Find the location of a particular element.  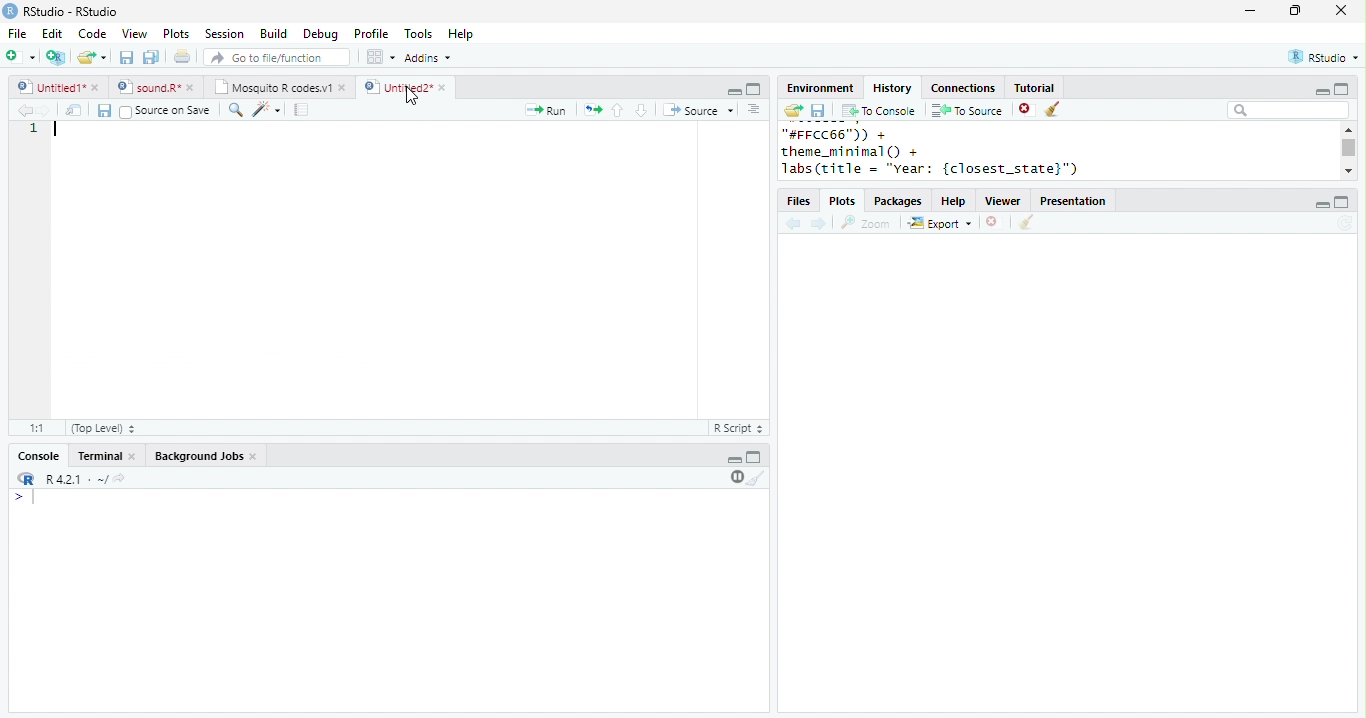

R Script is located at coordinates (739, 427).